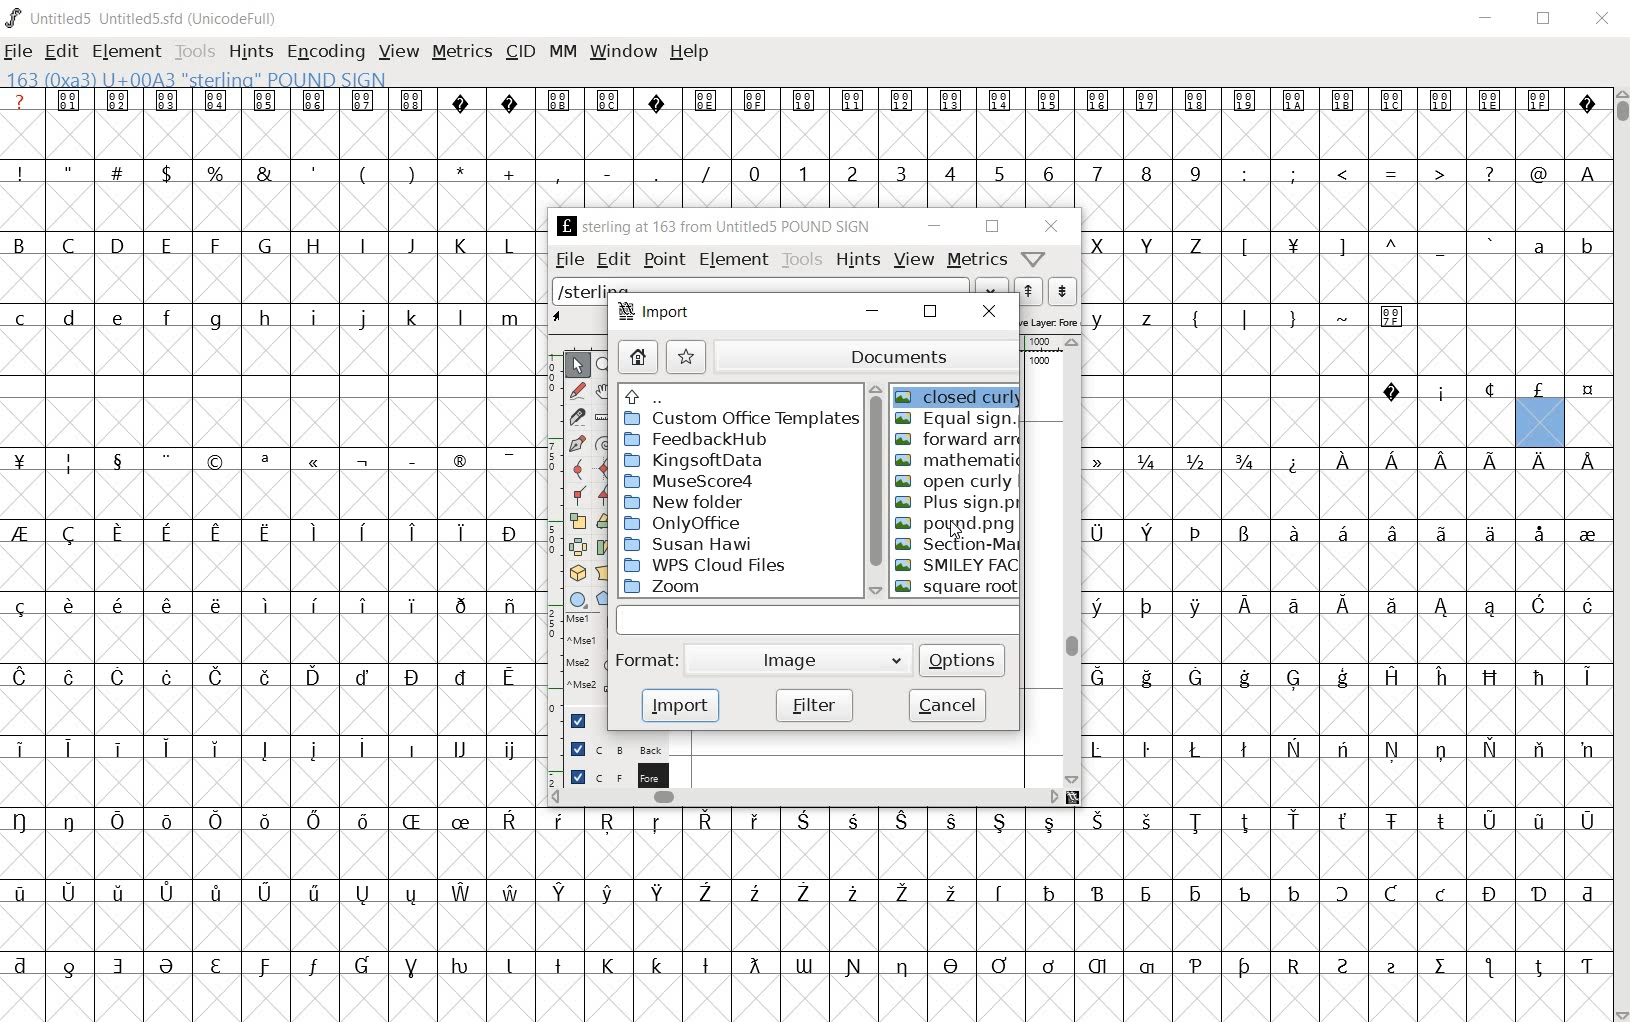 Image resolution: width=1630 pixels, height=1022 pixels. Describe the element at coordinates (578, 544) in the screenshot. I see `Flip` at that location.